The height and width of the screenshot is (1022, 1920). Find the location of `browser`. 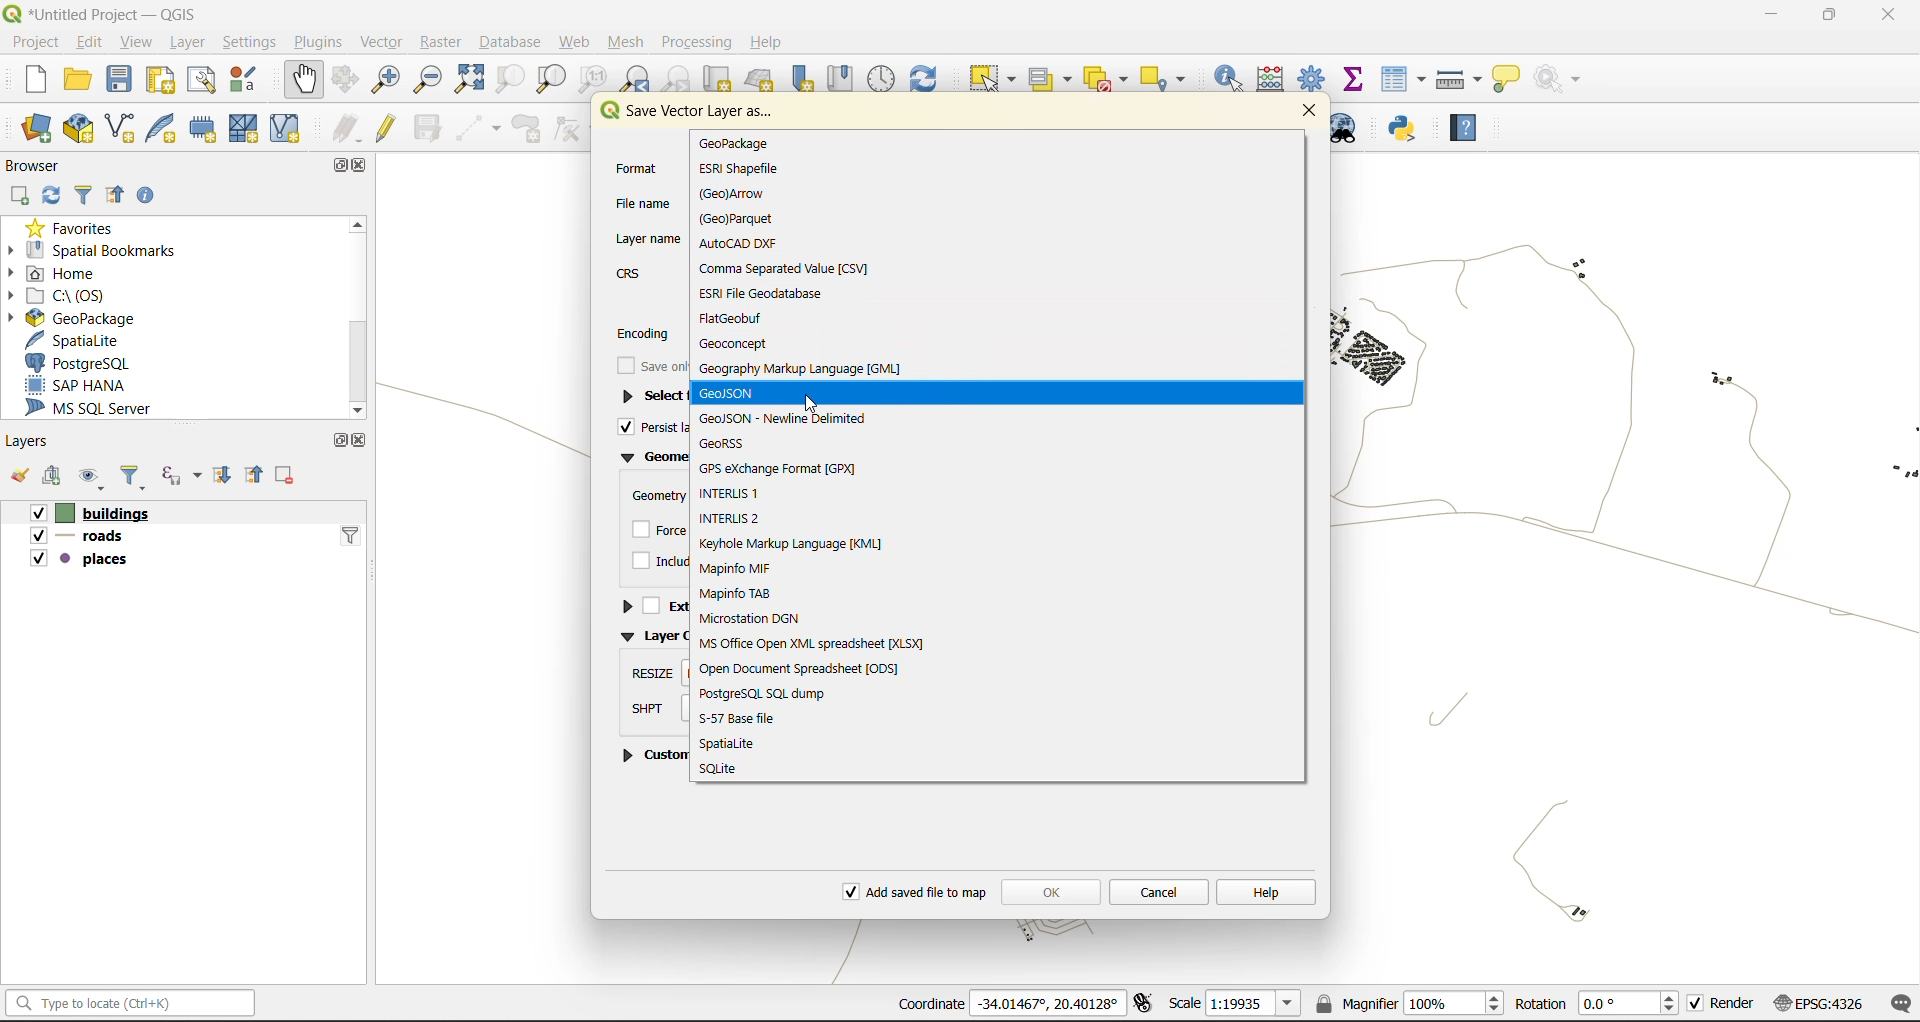

browser is located at coordinates (41, 165).